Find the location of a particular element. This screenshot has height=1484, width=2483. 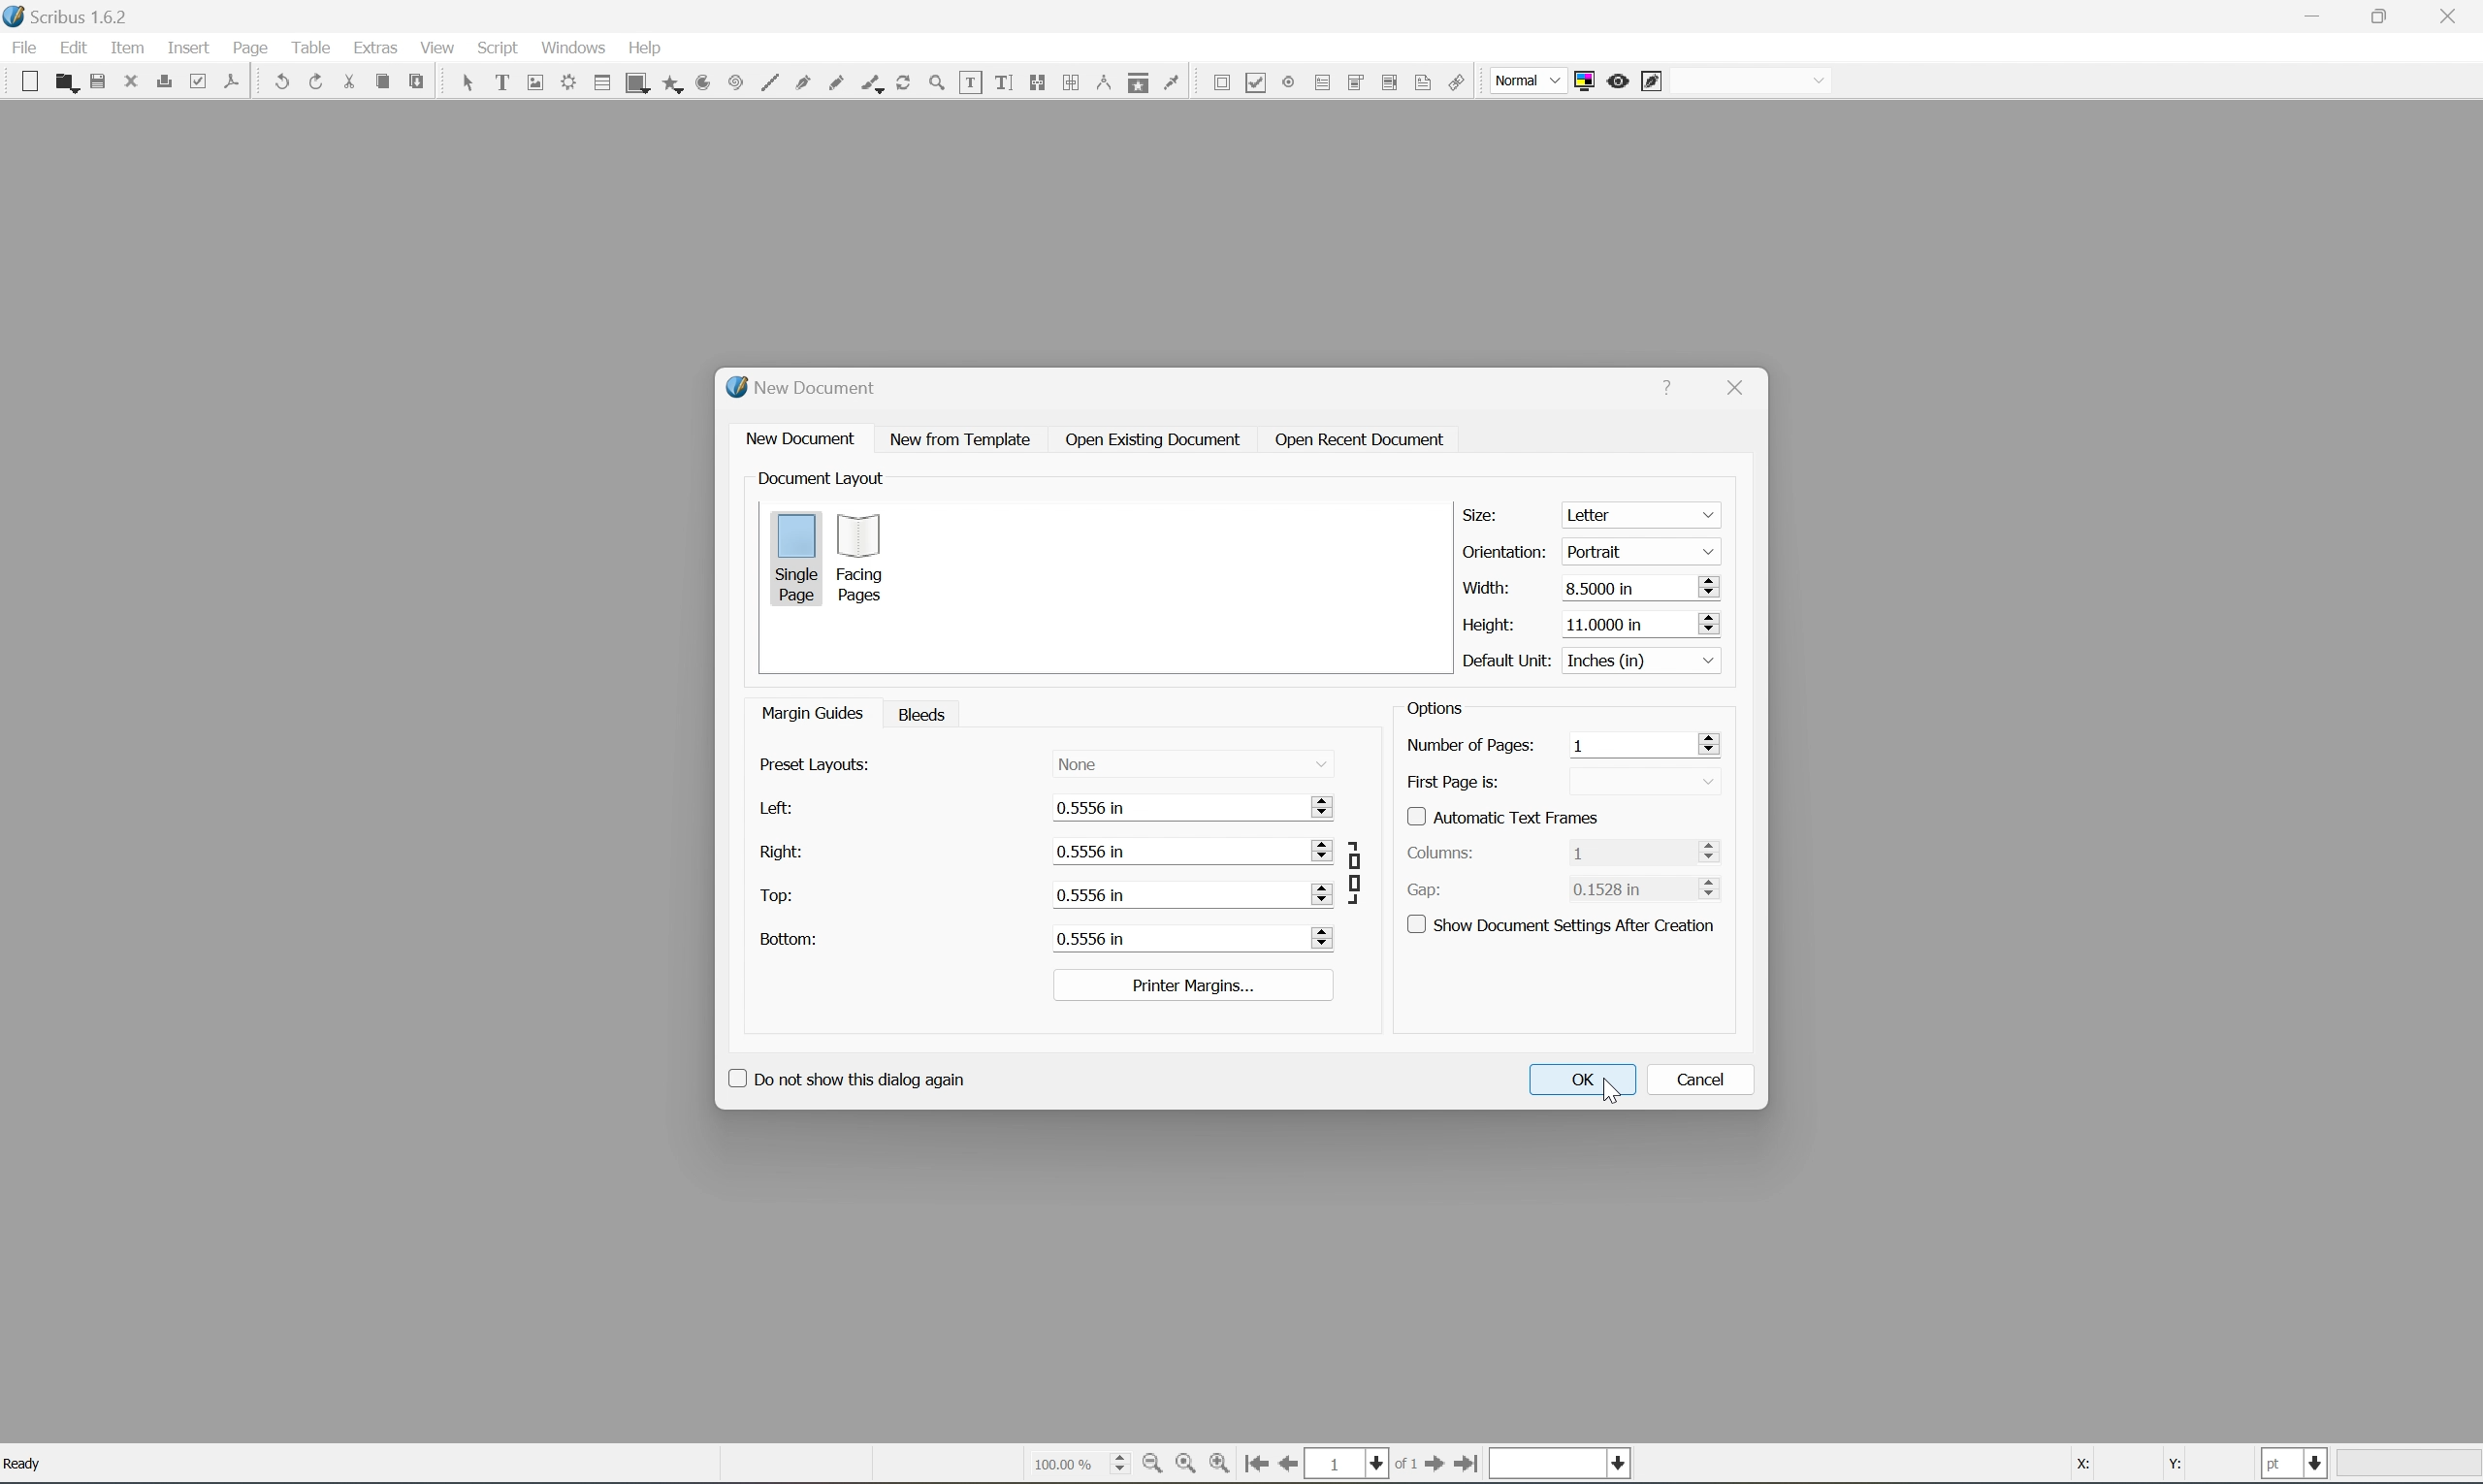

0.556 in is located at coordinates (1187, 938).